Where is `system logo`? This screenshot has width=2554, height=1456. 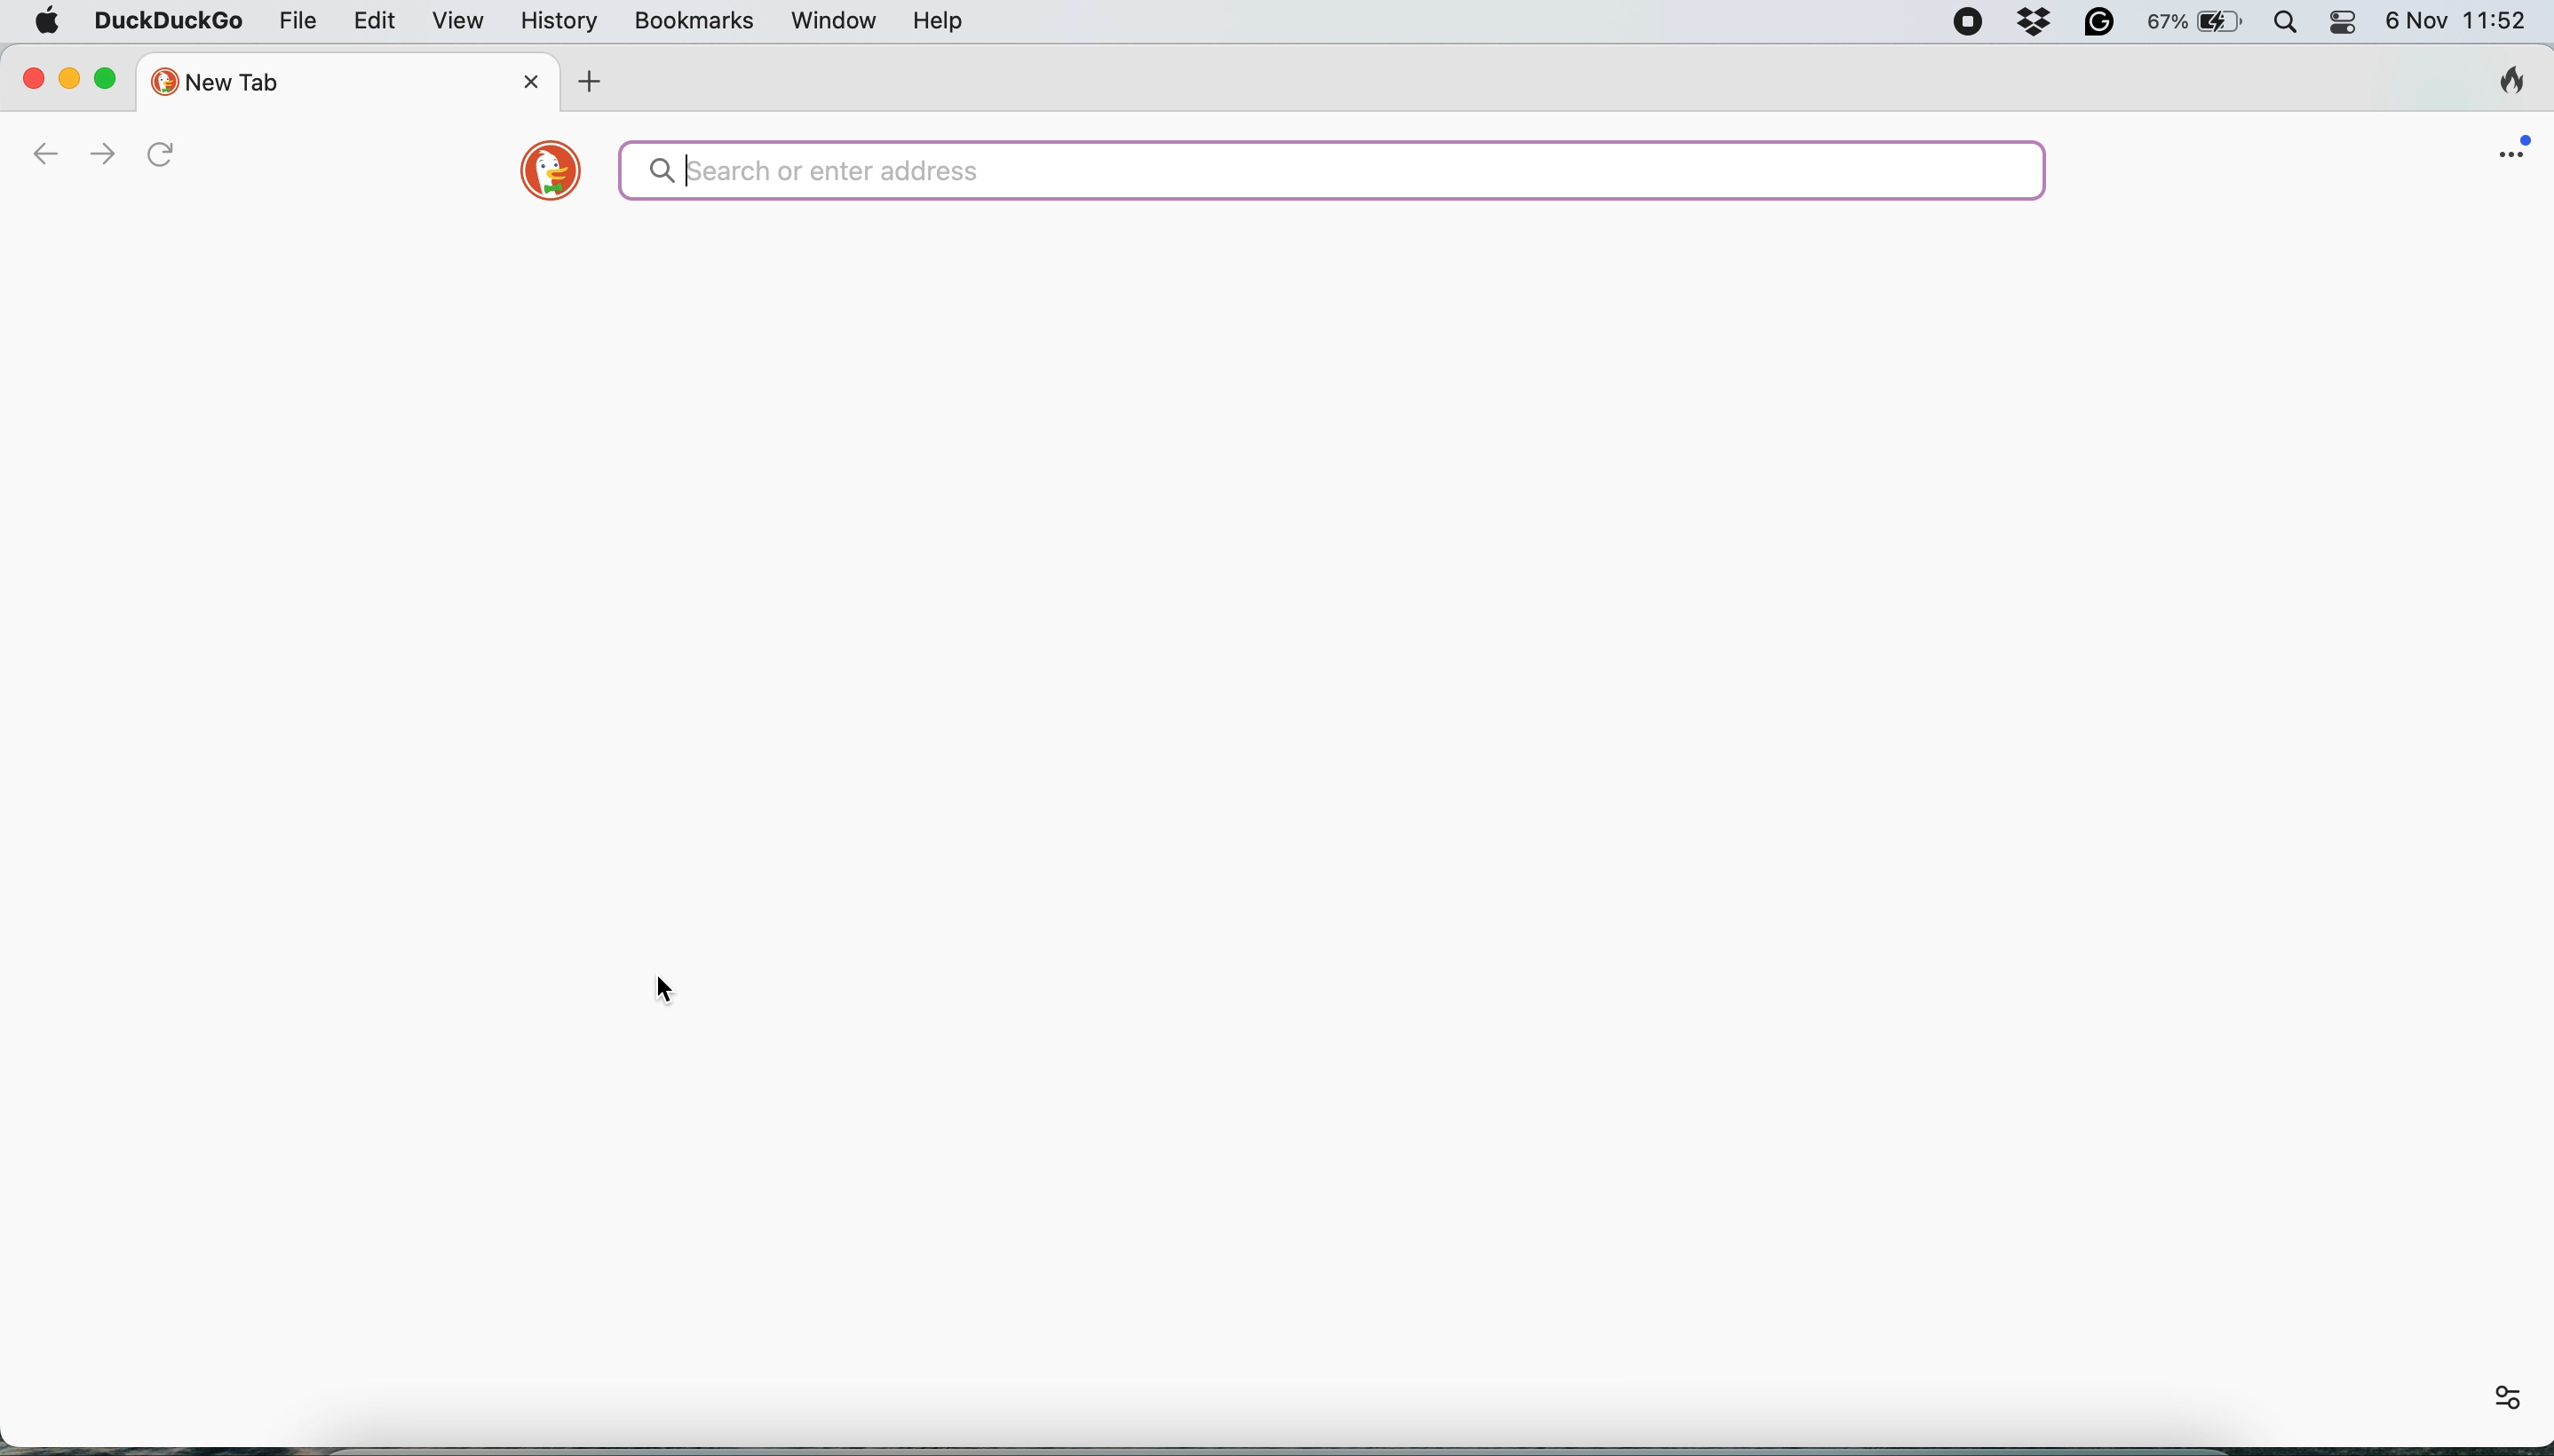
system logo is located at coordinates (50, 22).